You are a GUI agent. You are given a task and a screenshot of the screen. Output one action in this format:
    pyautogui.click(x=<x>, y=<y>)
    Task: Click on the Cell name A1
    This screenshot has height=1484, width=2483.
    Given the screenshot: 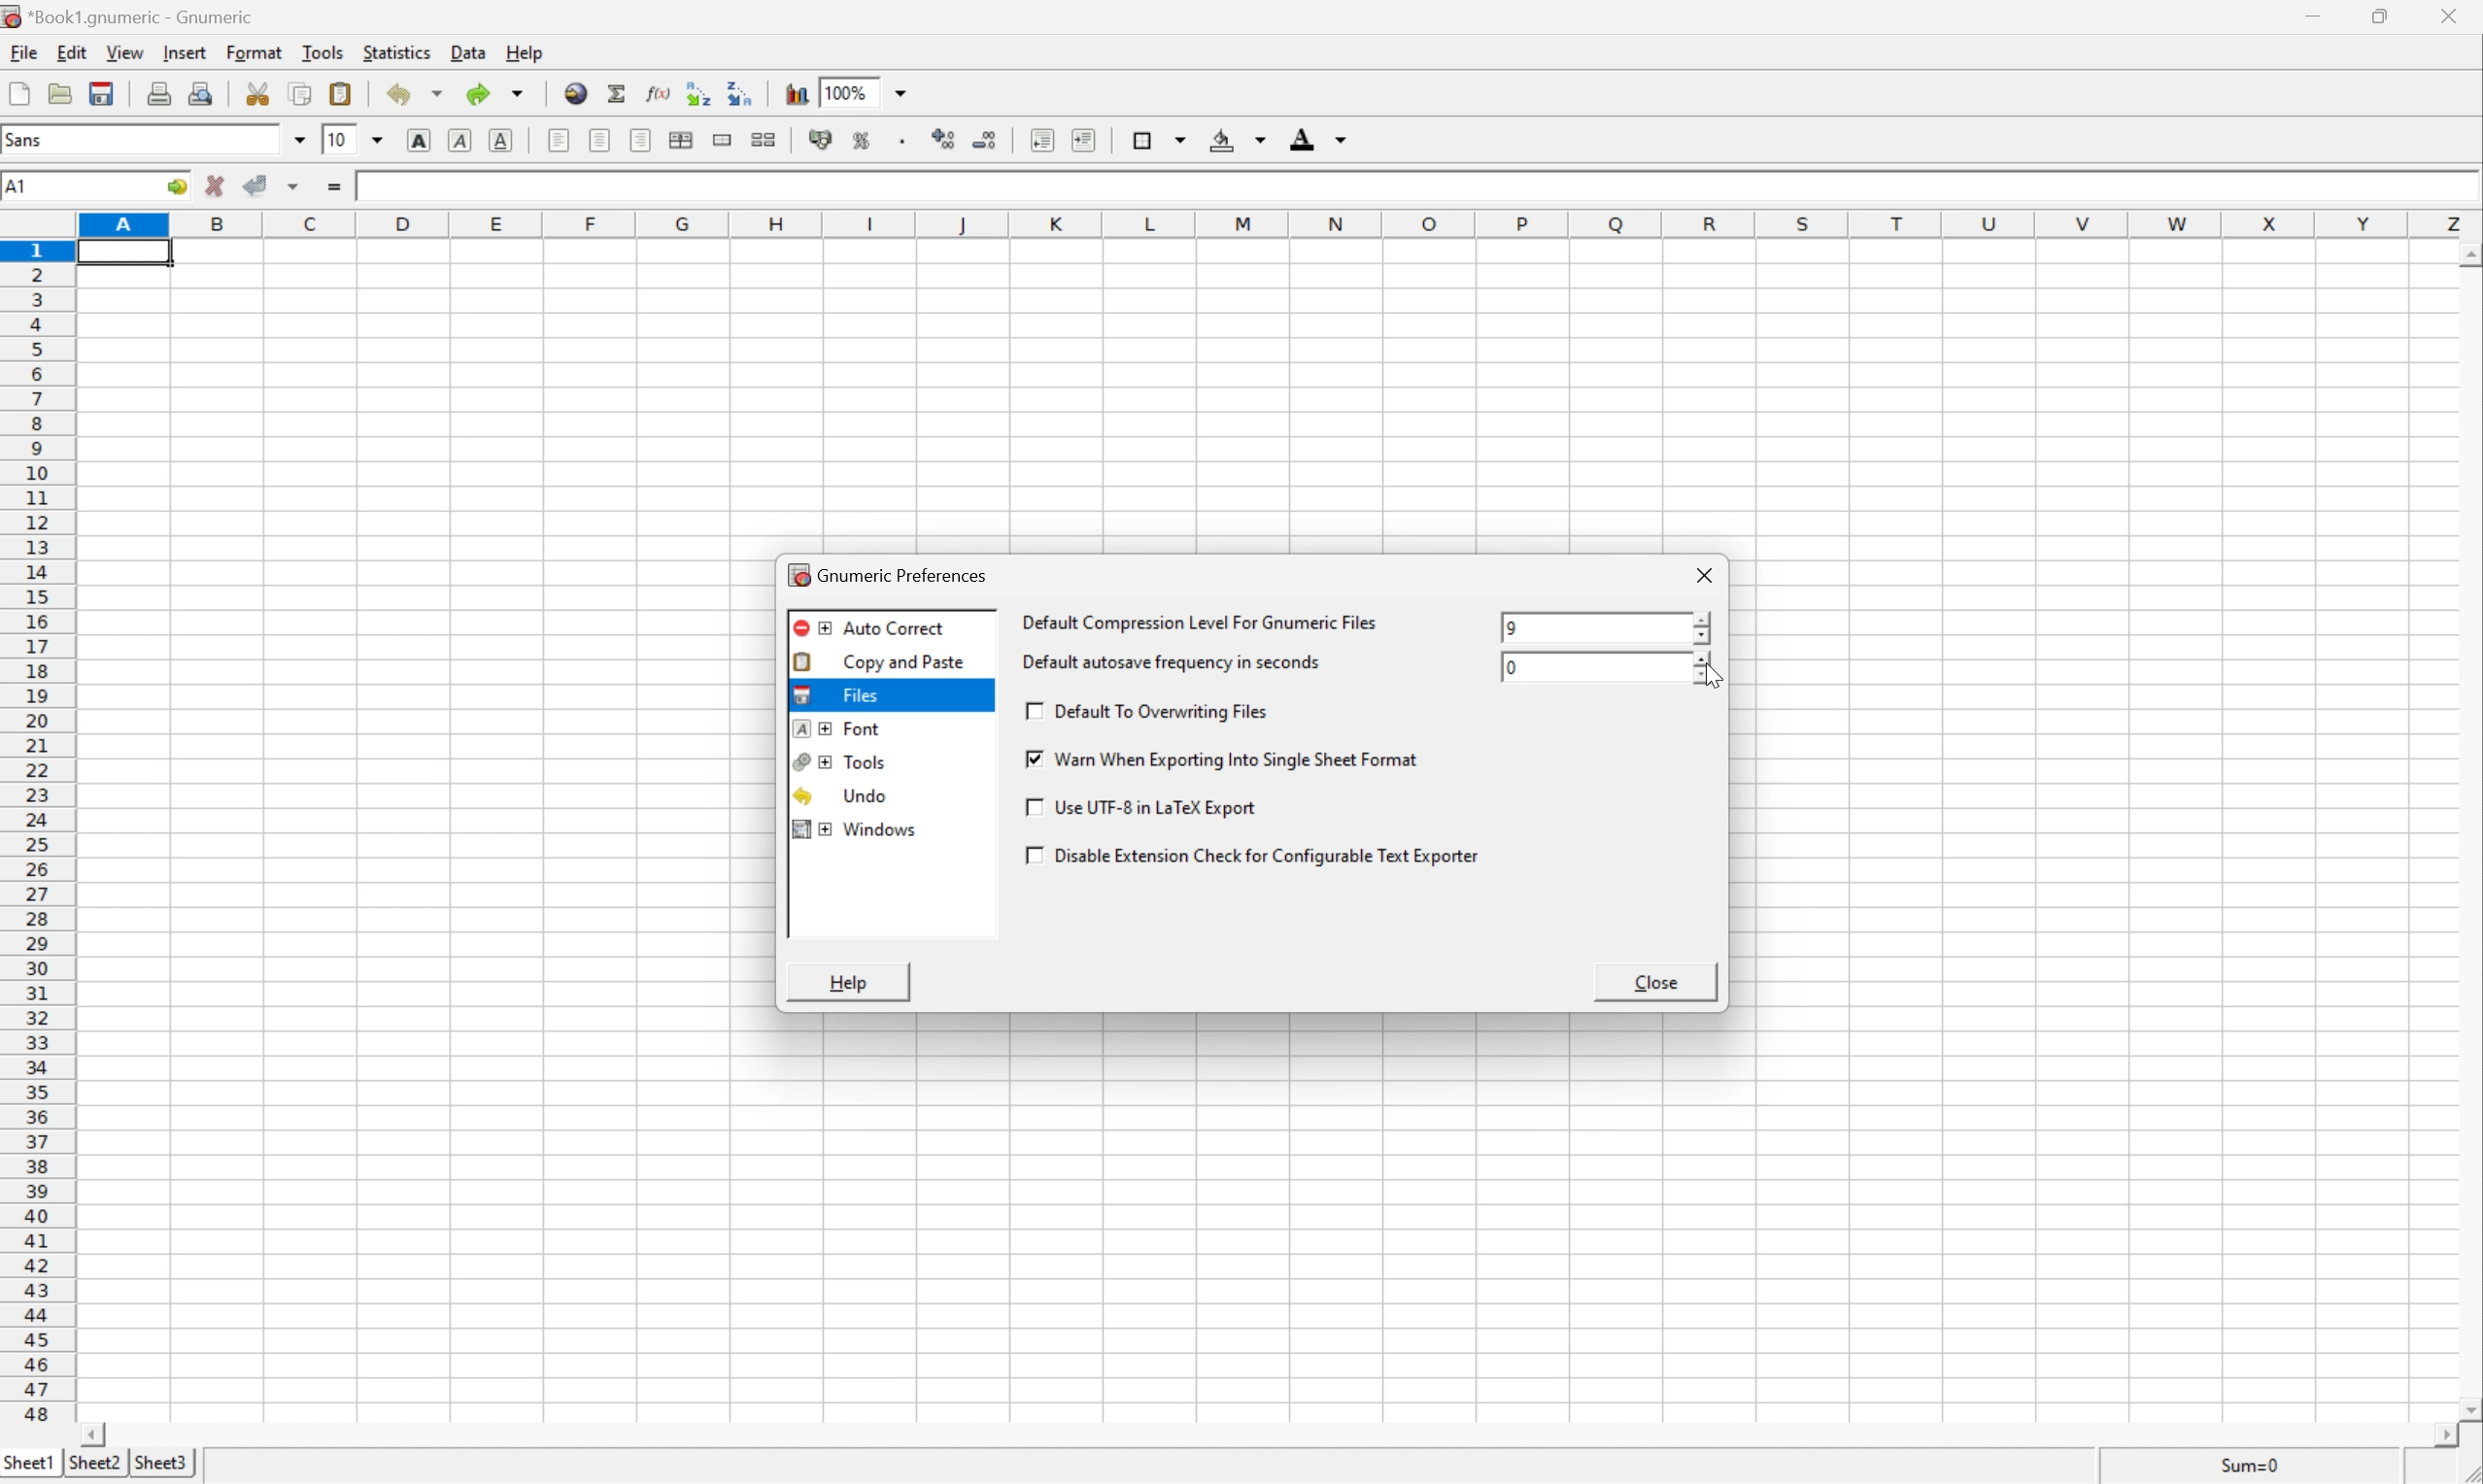 What is the action you would take?
    pyautogui.click(x=68, y=187)
    